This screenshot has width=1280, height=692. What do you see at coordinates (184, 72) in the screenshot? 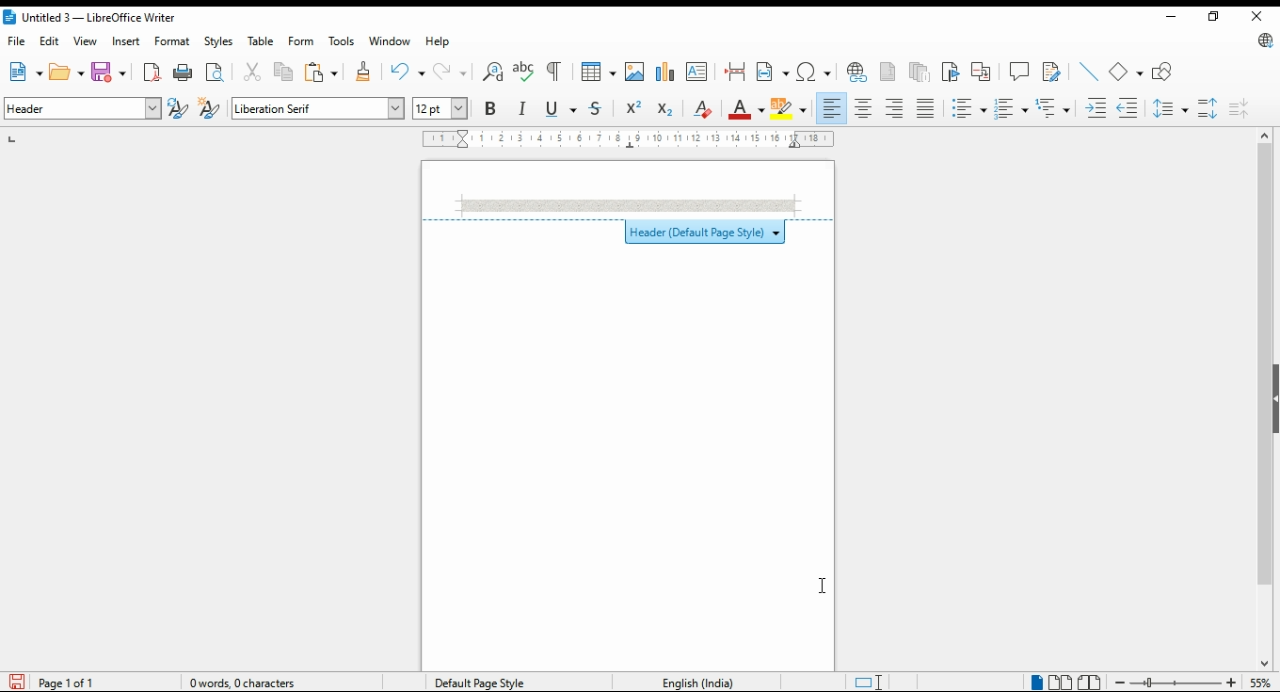
I see `print` at bounding box center [184, 72].